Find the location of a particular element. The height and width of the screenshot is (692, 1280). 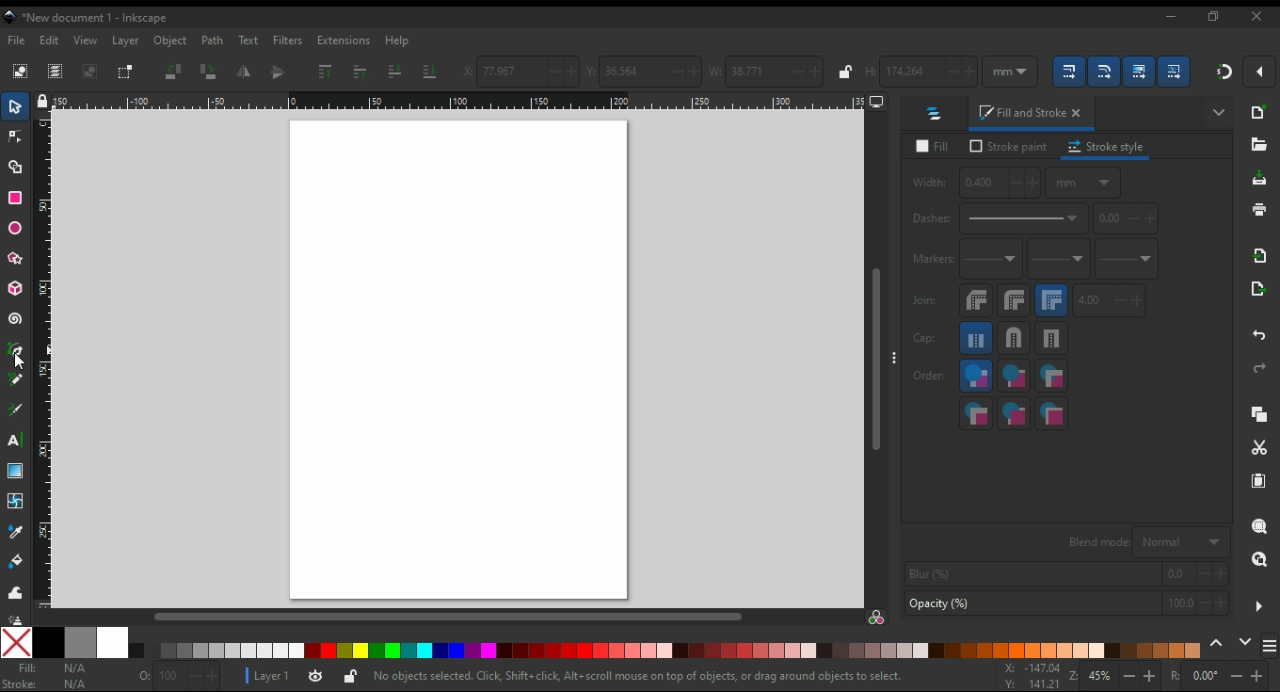

show is located at coordinates (1216, 114).